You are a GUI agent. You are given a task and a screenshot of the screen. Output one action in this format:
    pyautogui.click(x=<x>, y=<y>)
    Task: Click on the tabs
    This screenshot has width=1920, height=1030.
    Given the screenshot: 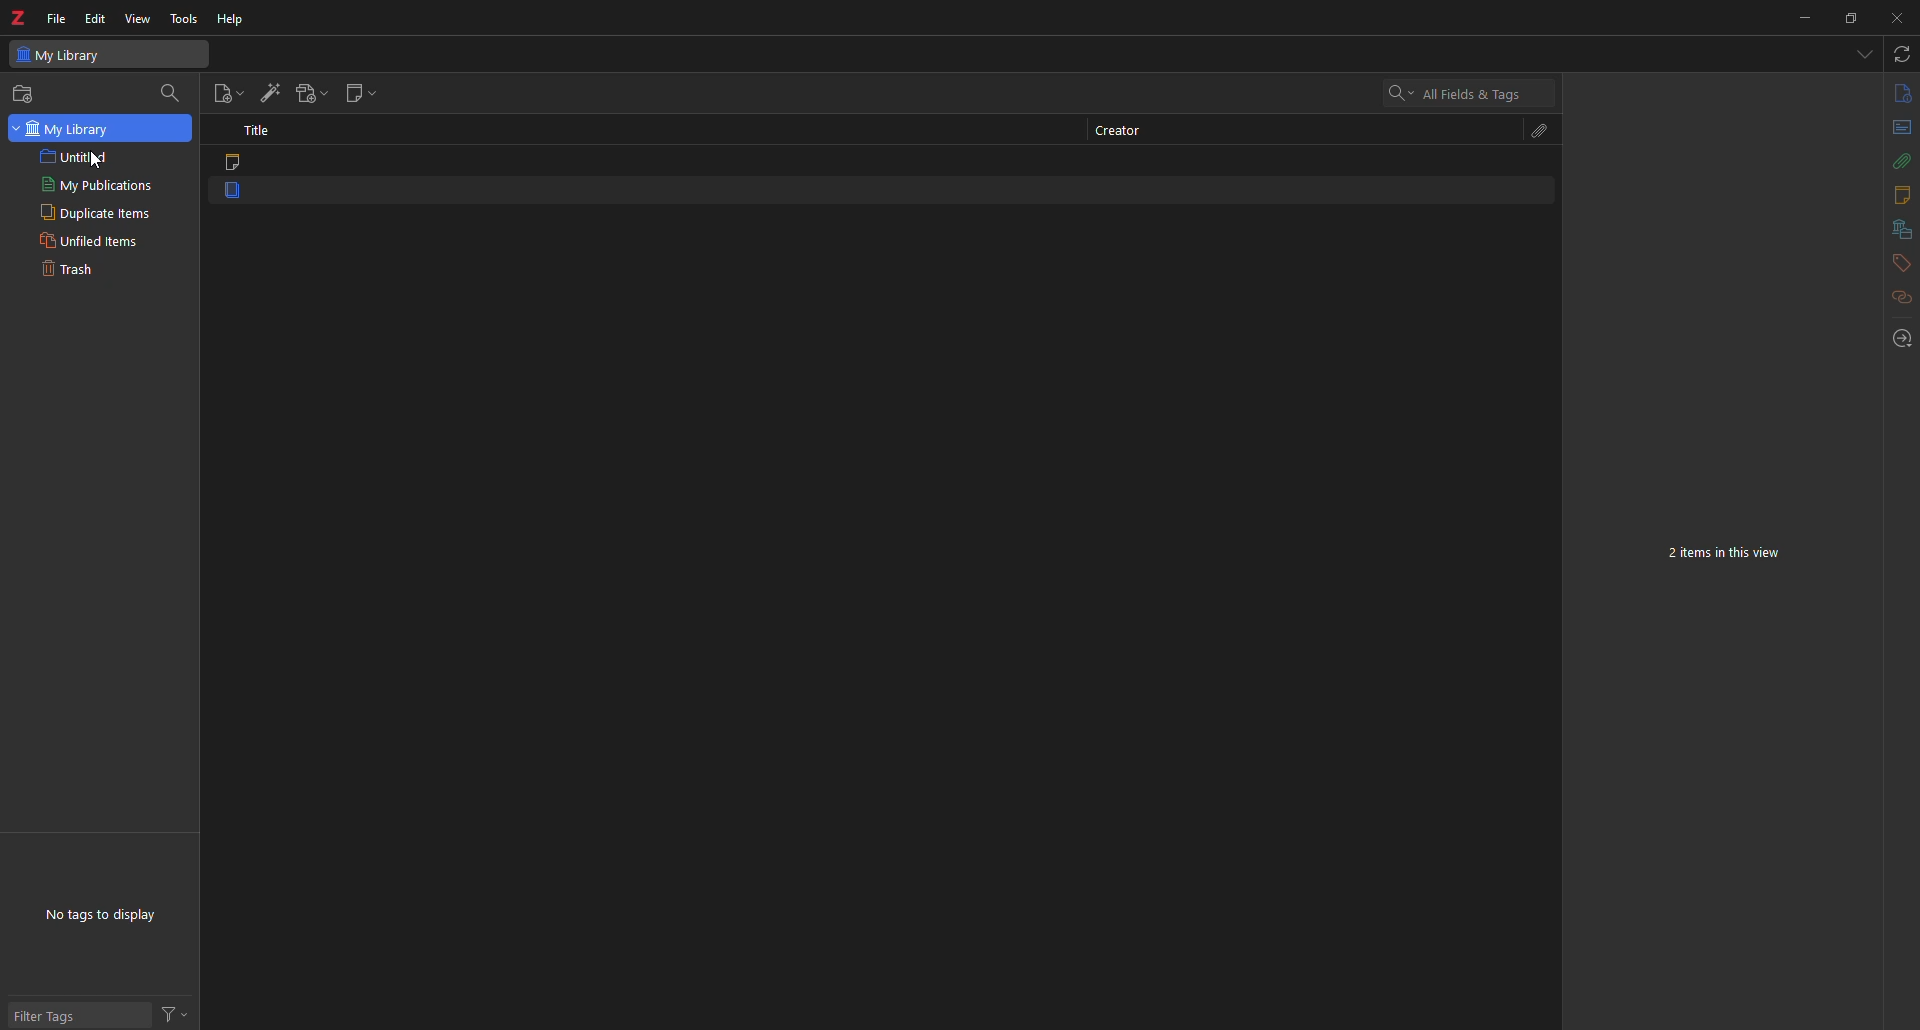 What is the action you would take?
    pyautogui.click(x=1862, y=52)
    